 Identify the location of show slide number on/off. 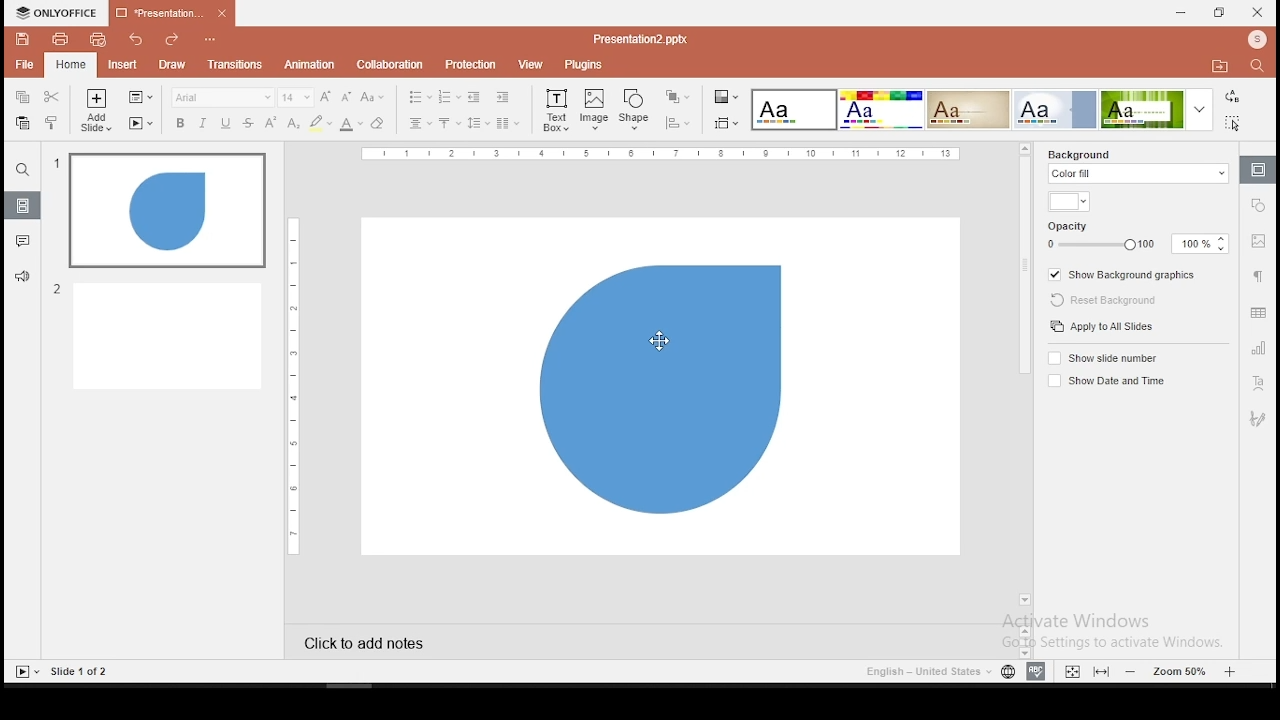
(1116, 355).